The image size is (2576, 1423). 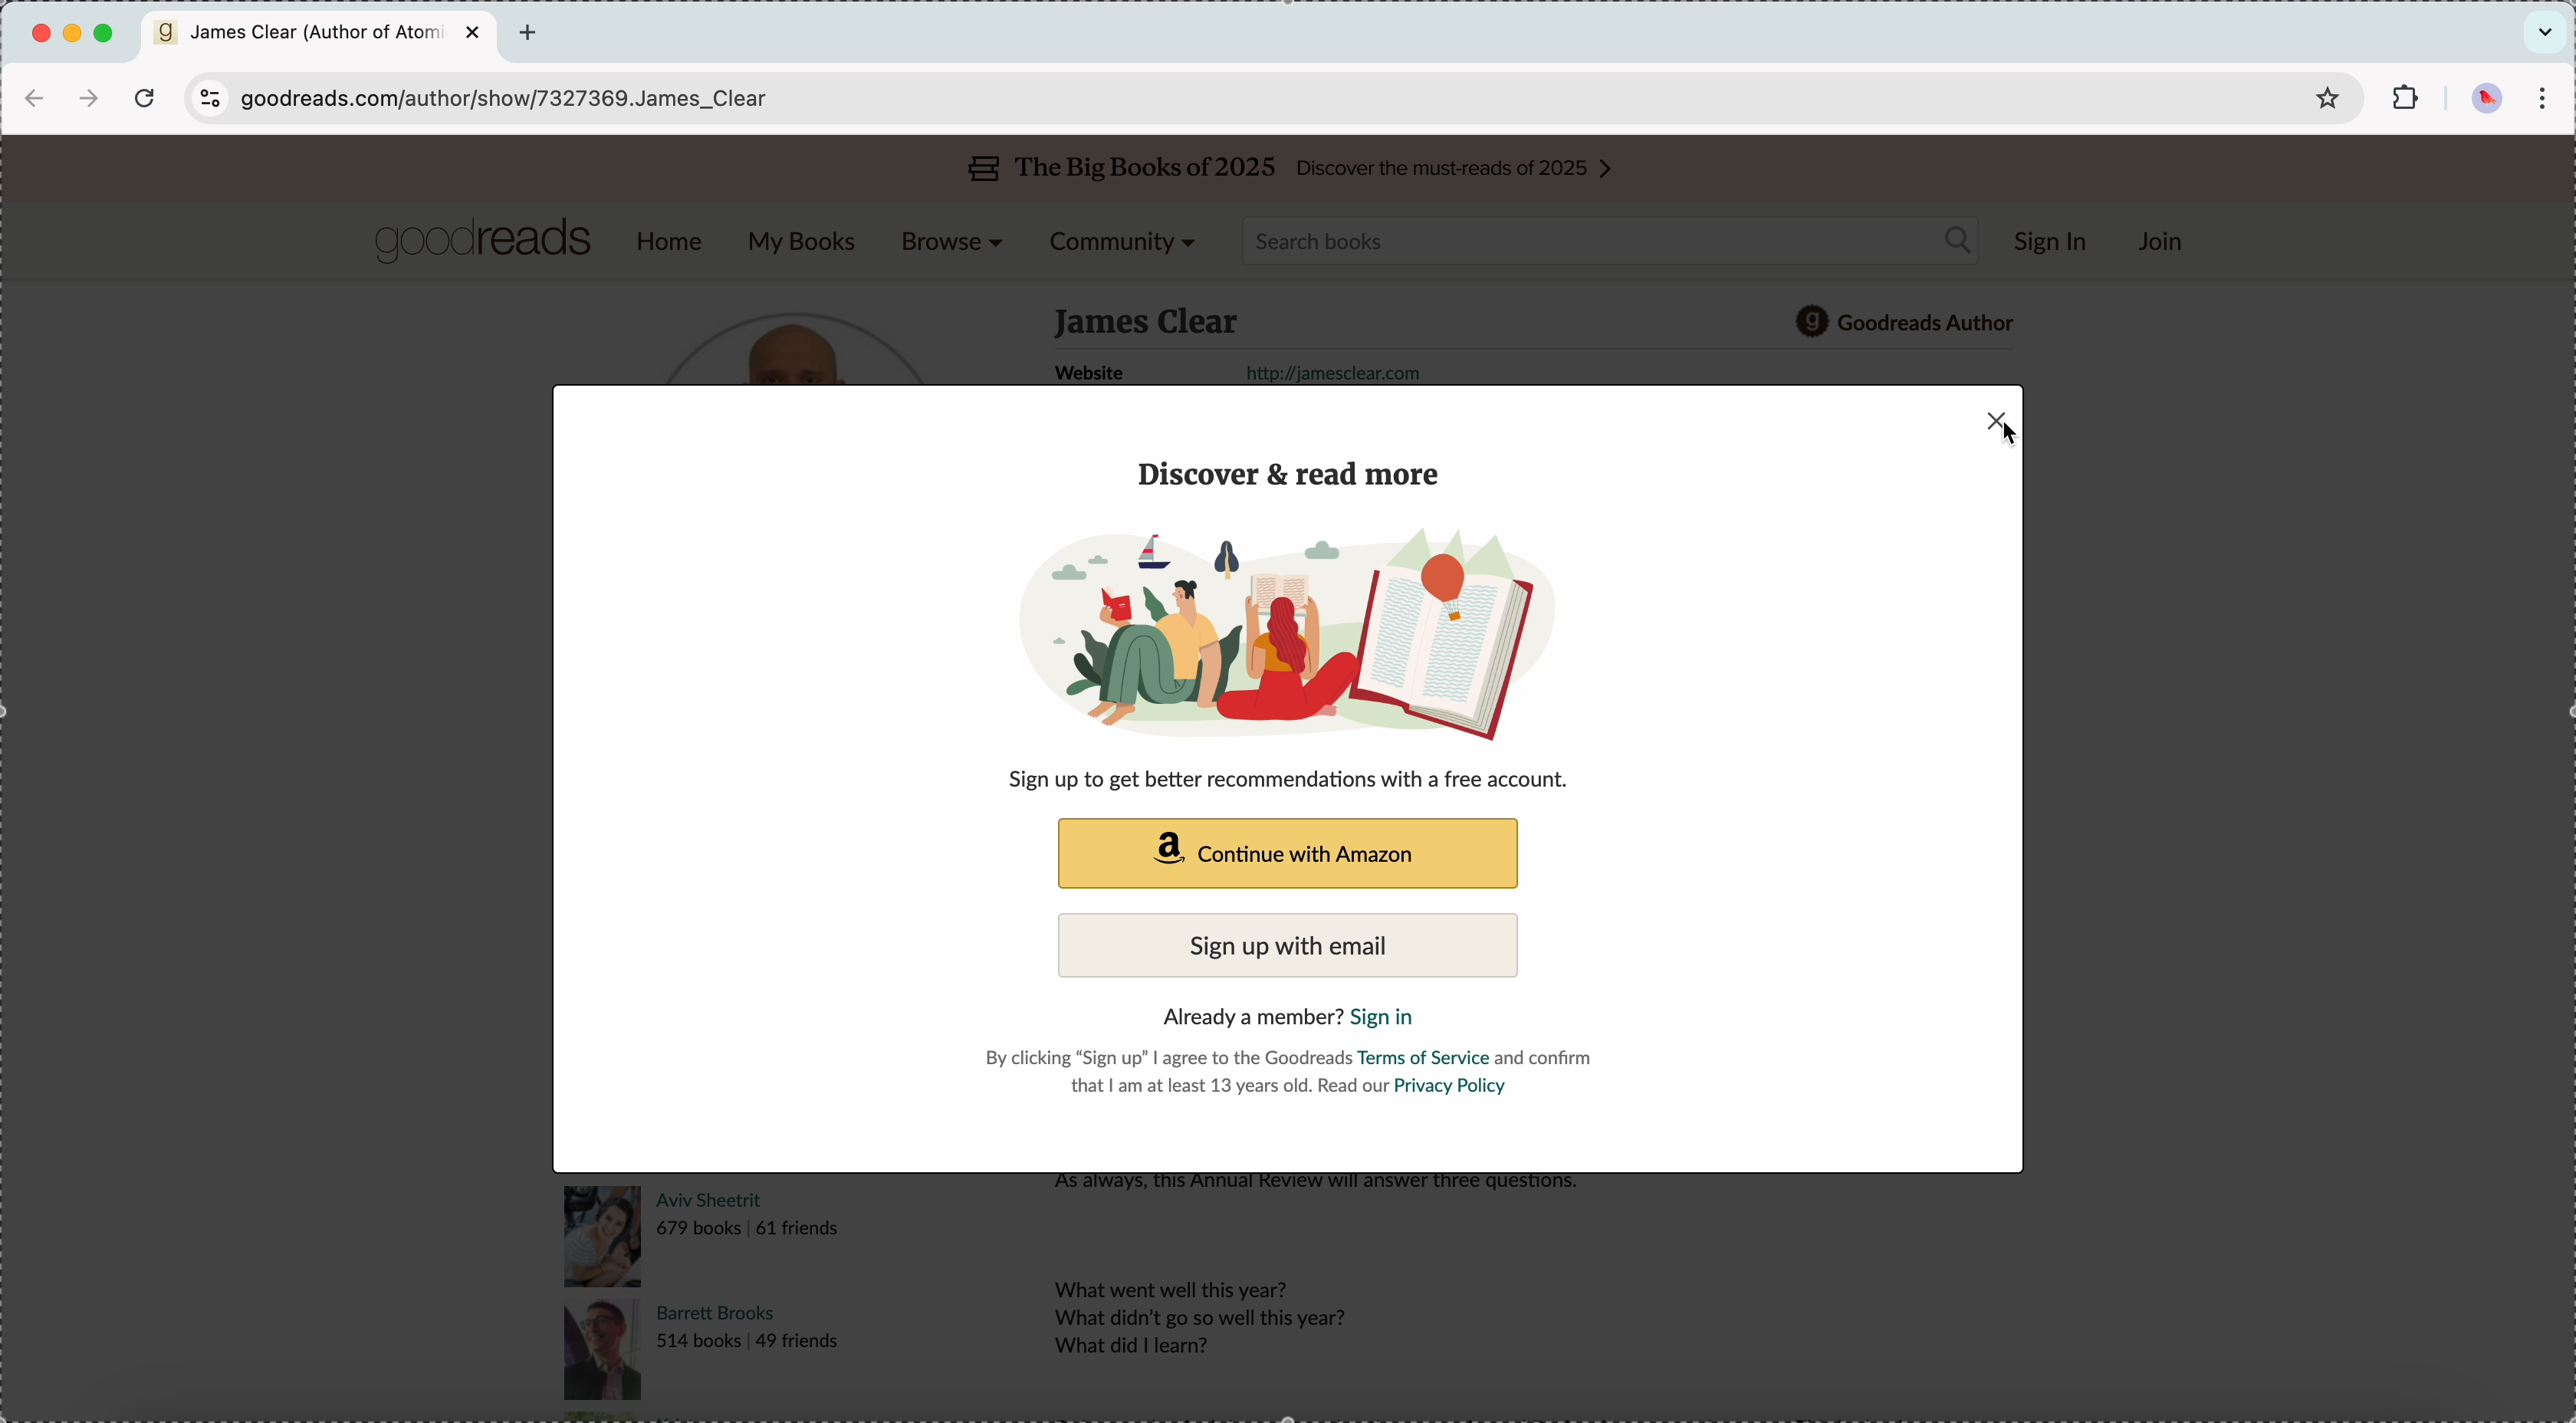 What do you see at coordinates (1286, 855) in the screenshot?
I see `continue with Amazon` at bounding box center [1286, 855].